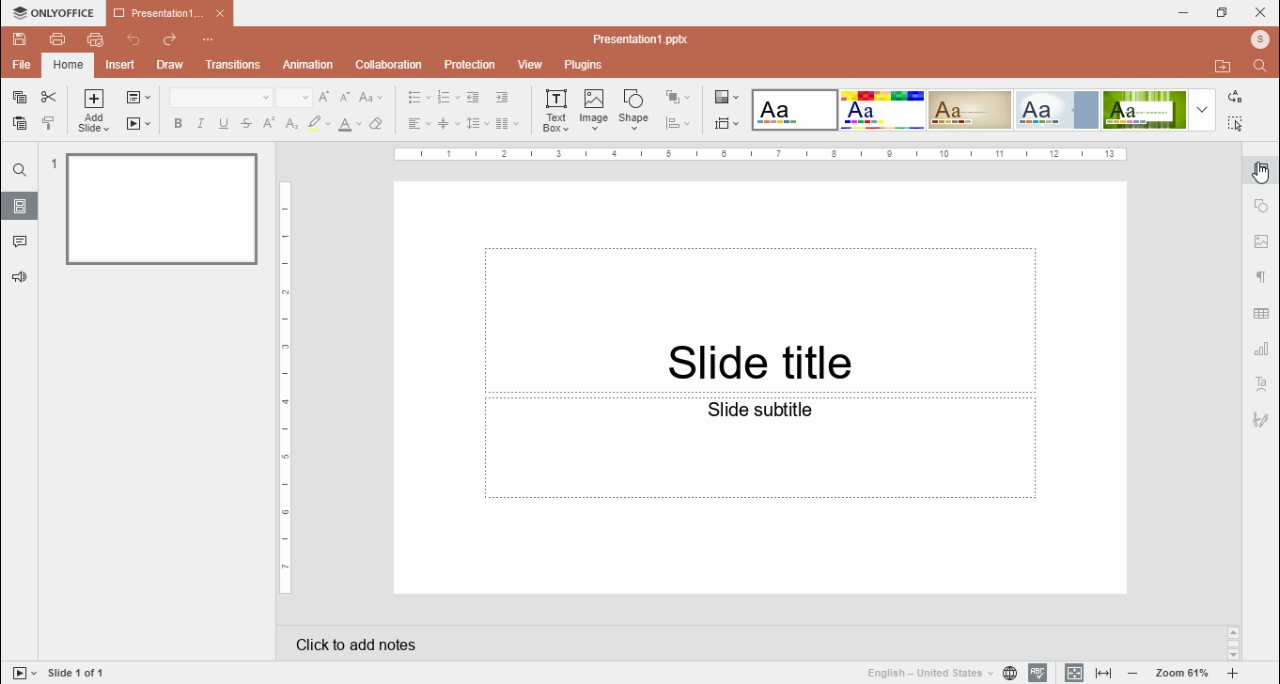  I want to click on file name, so click(650, 37).